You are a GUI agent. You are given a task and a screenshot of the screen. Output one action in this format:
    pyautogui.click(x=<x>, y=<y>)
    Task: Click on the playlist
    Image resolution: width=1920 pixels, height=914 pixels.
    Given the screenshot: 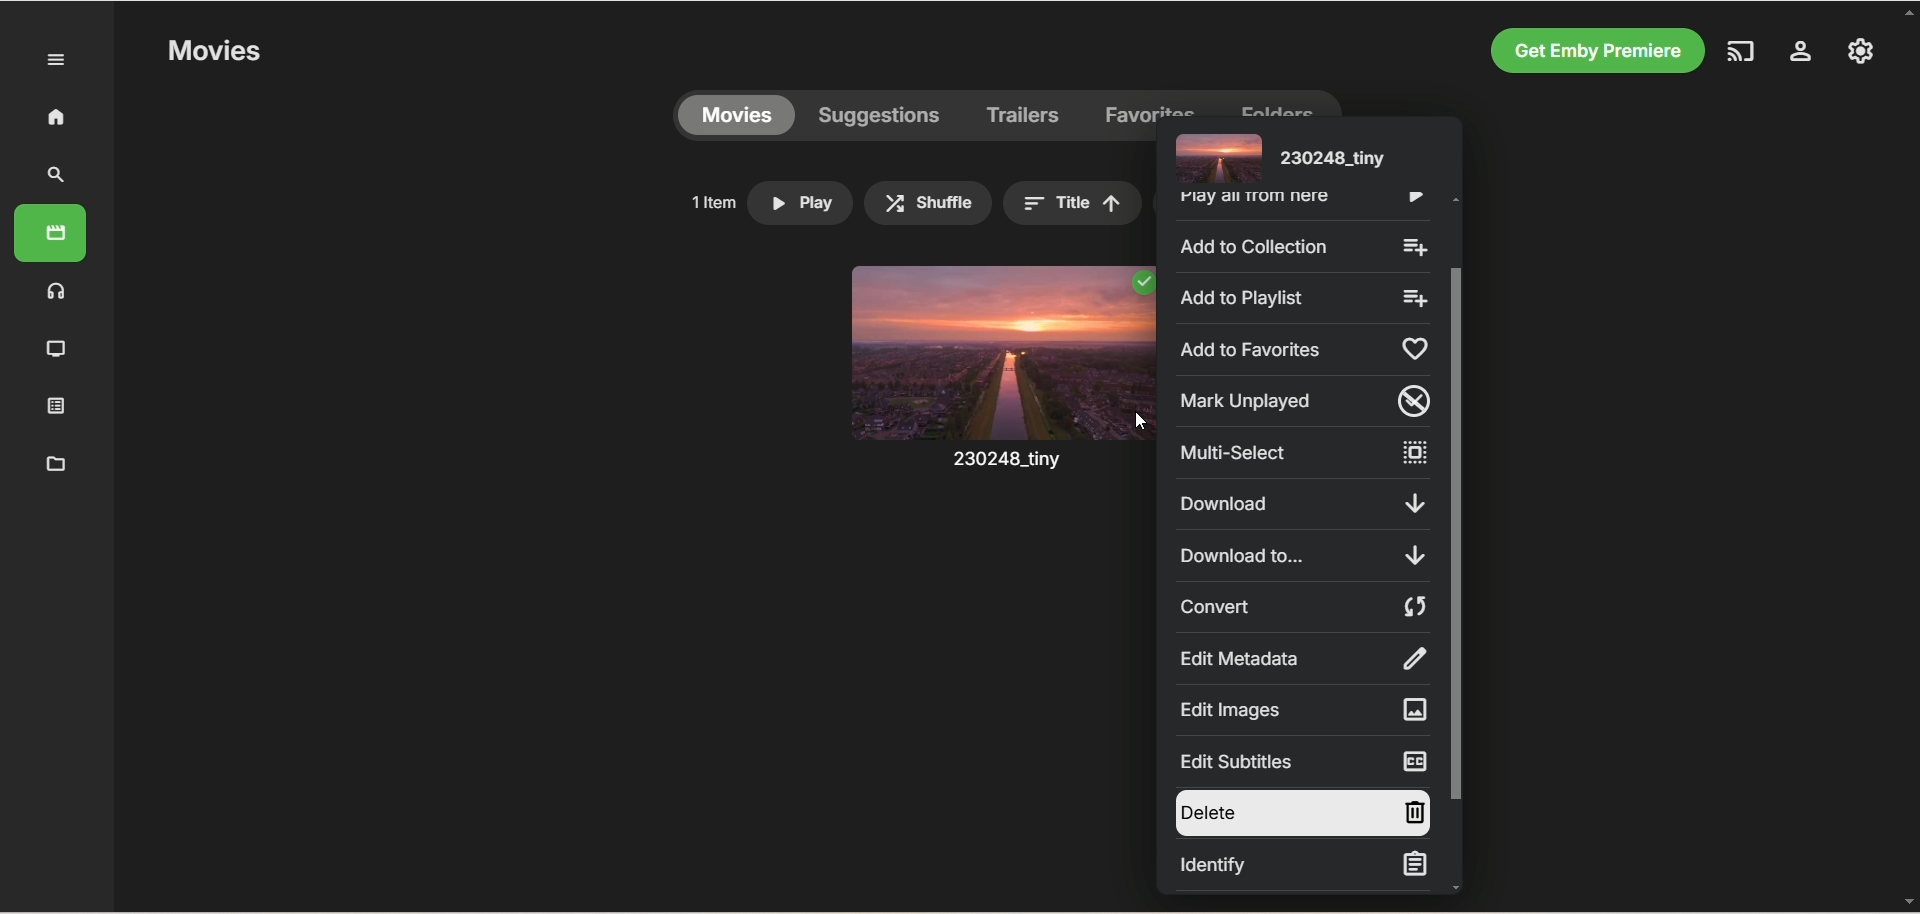 What is the action you would take?
    pyautogui.click(x=57, y=404)
    